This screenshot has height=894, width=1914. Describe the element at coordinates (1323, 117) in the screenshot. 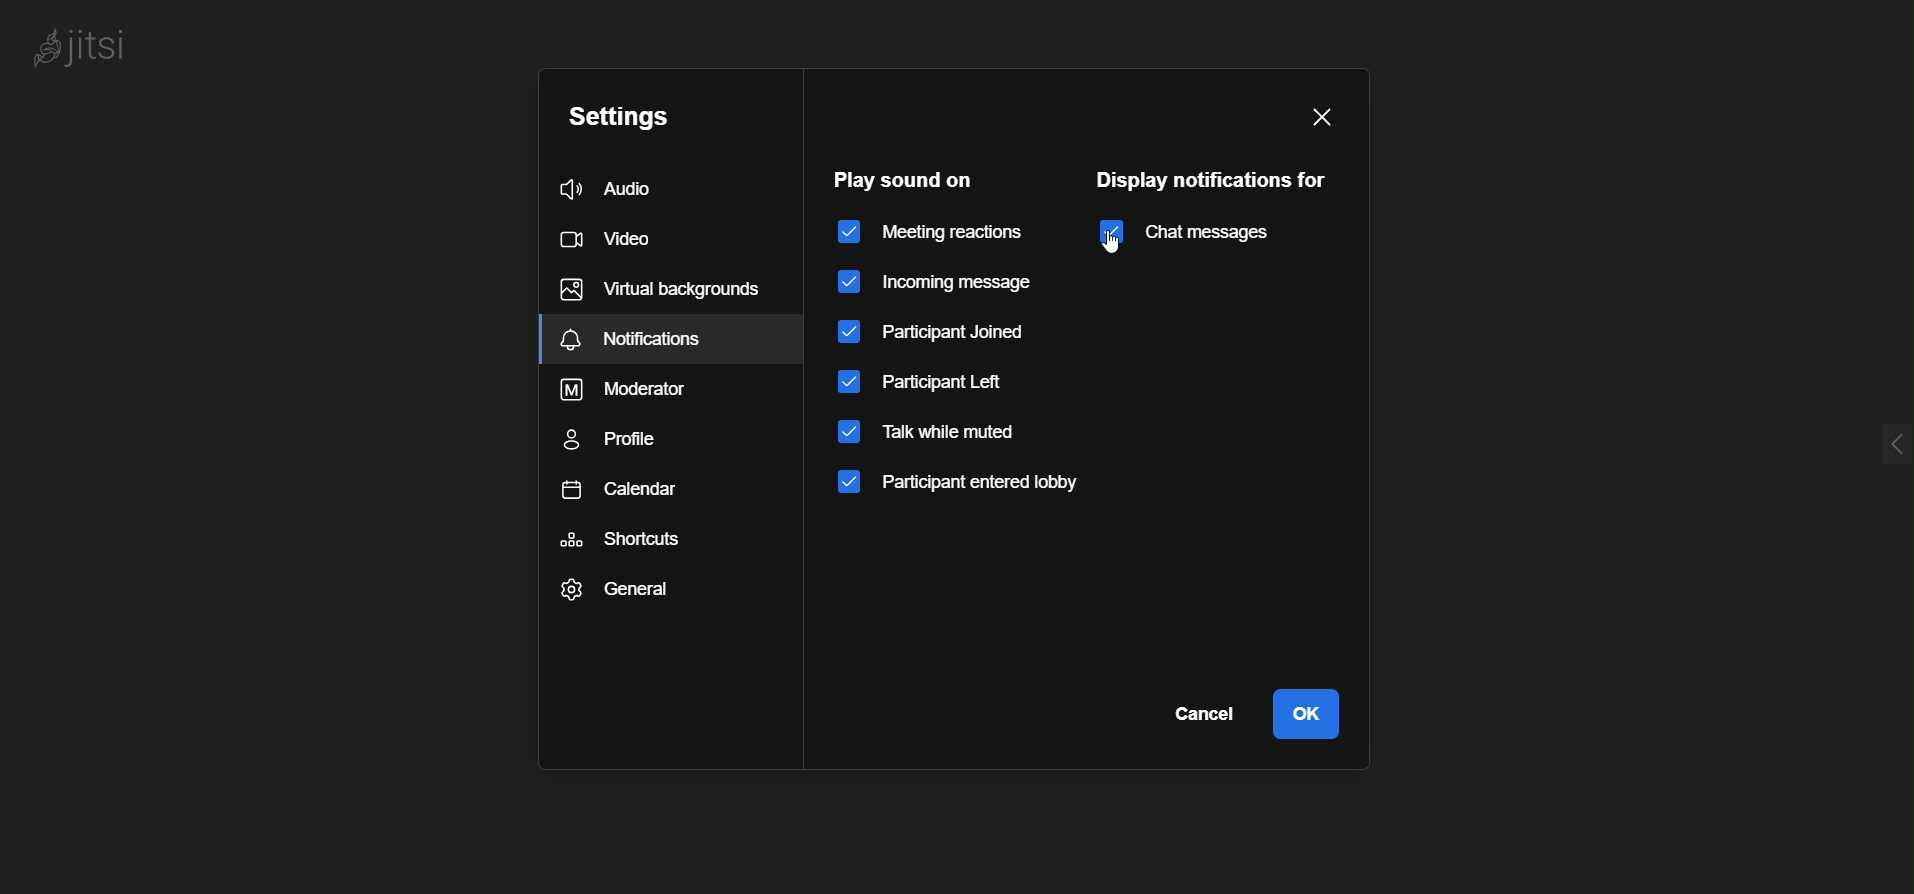

I see `close` at that location.